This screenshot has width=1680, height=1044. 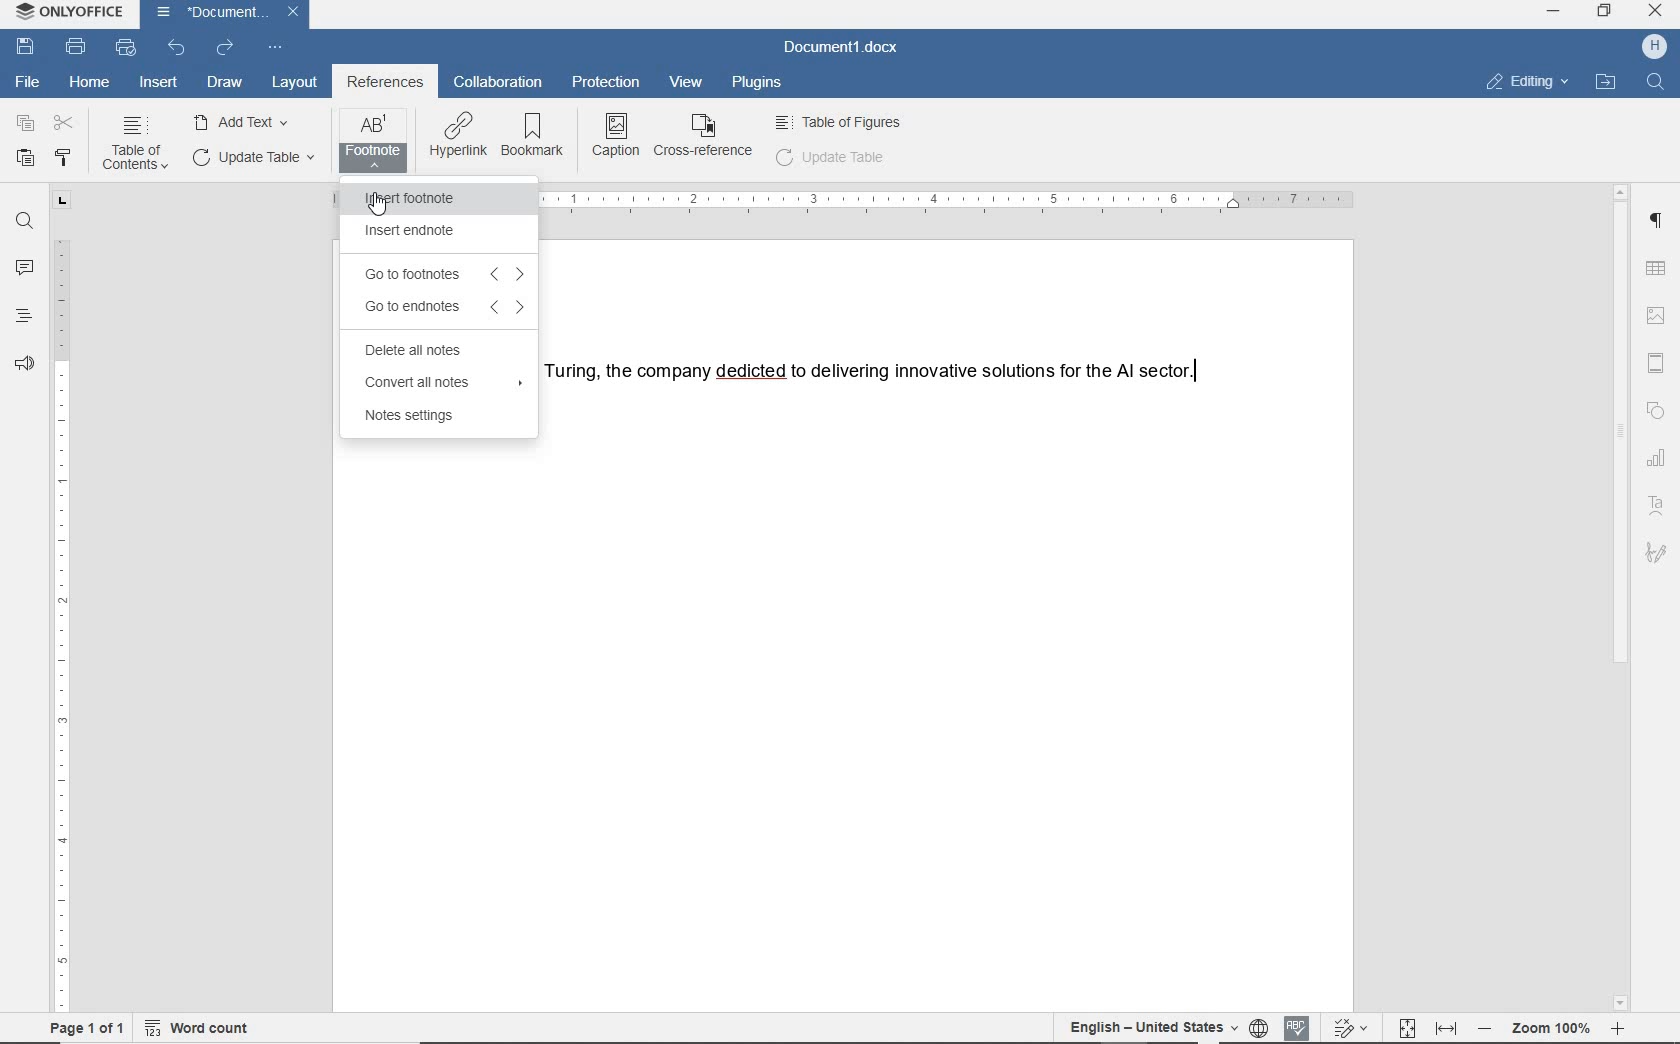 What do you see at coordinates (1351, 1027) in the screenshot?
I see `track changes` at bounding box center [1351, 1027].